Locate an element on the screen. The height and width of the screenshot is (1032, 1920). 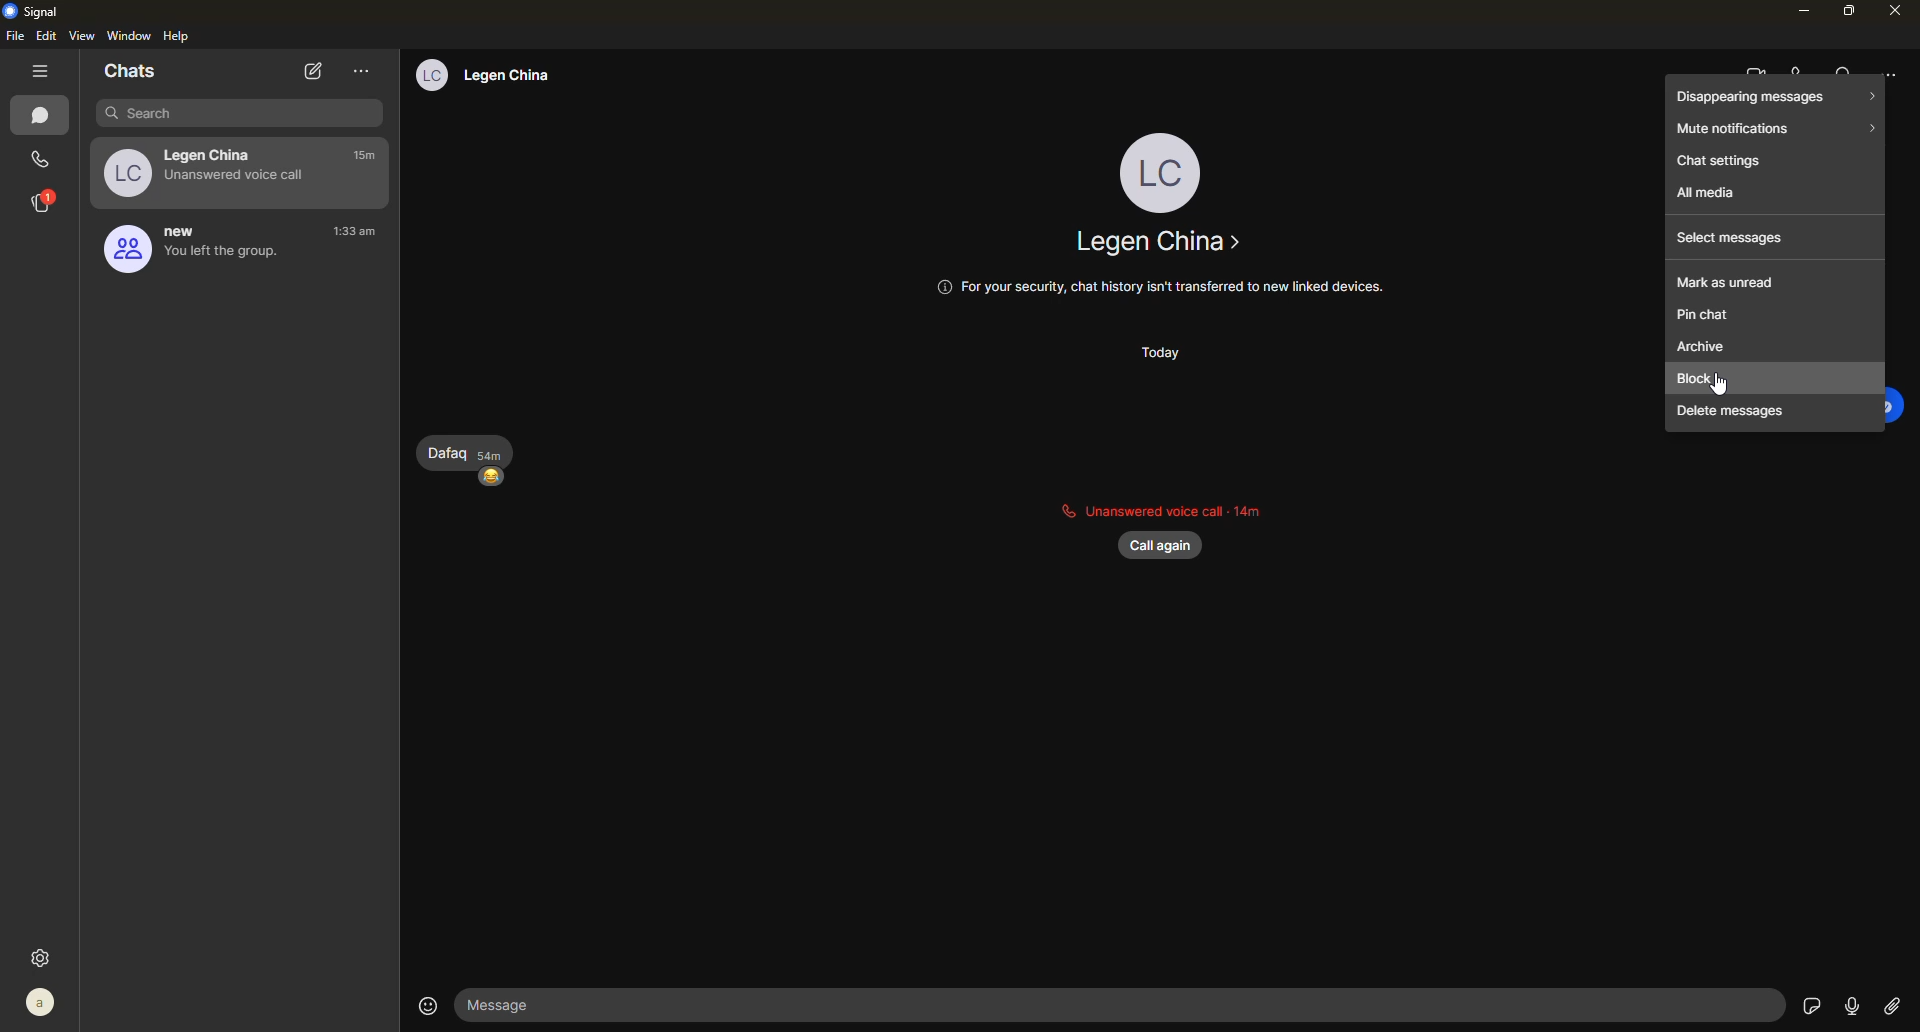
cursor is located at coordinates (1725, 386).